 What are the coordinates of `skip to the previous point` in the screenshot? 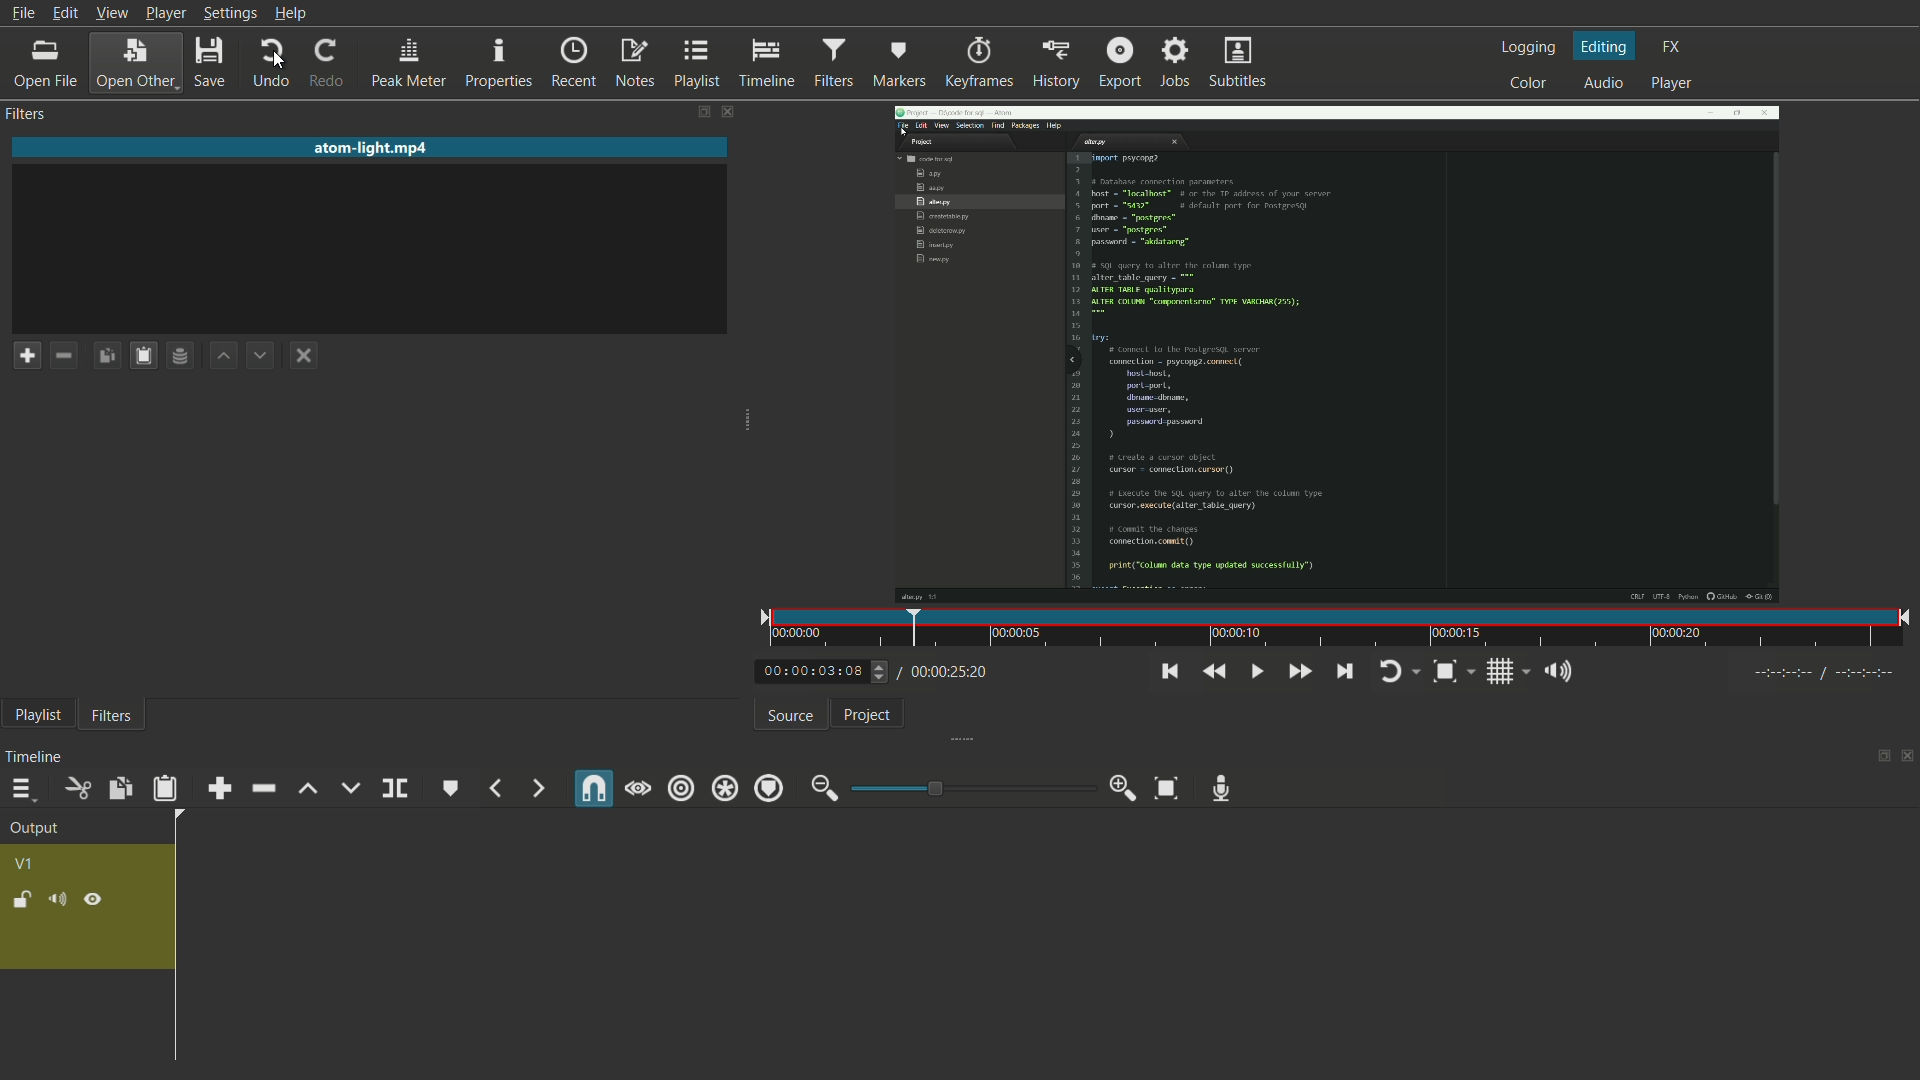 It's located at (1169, 673).